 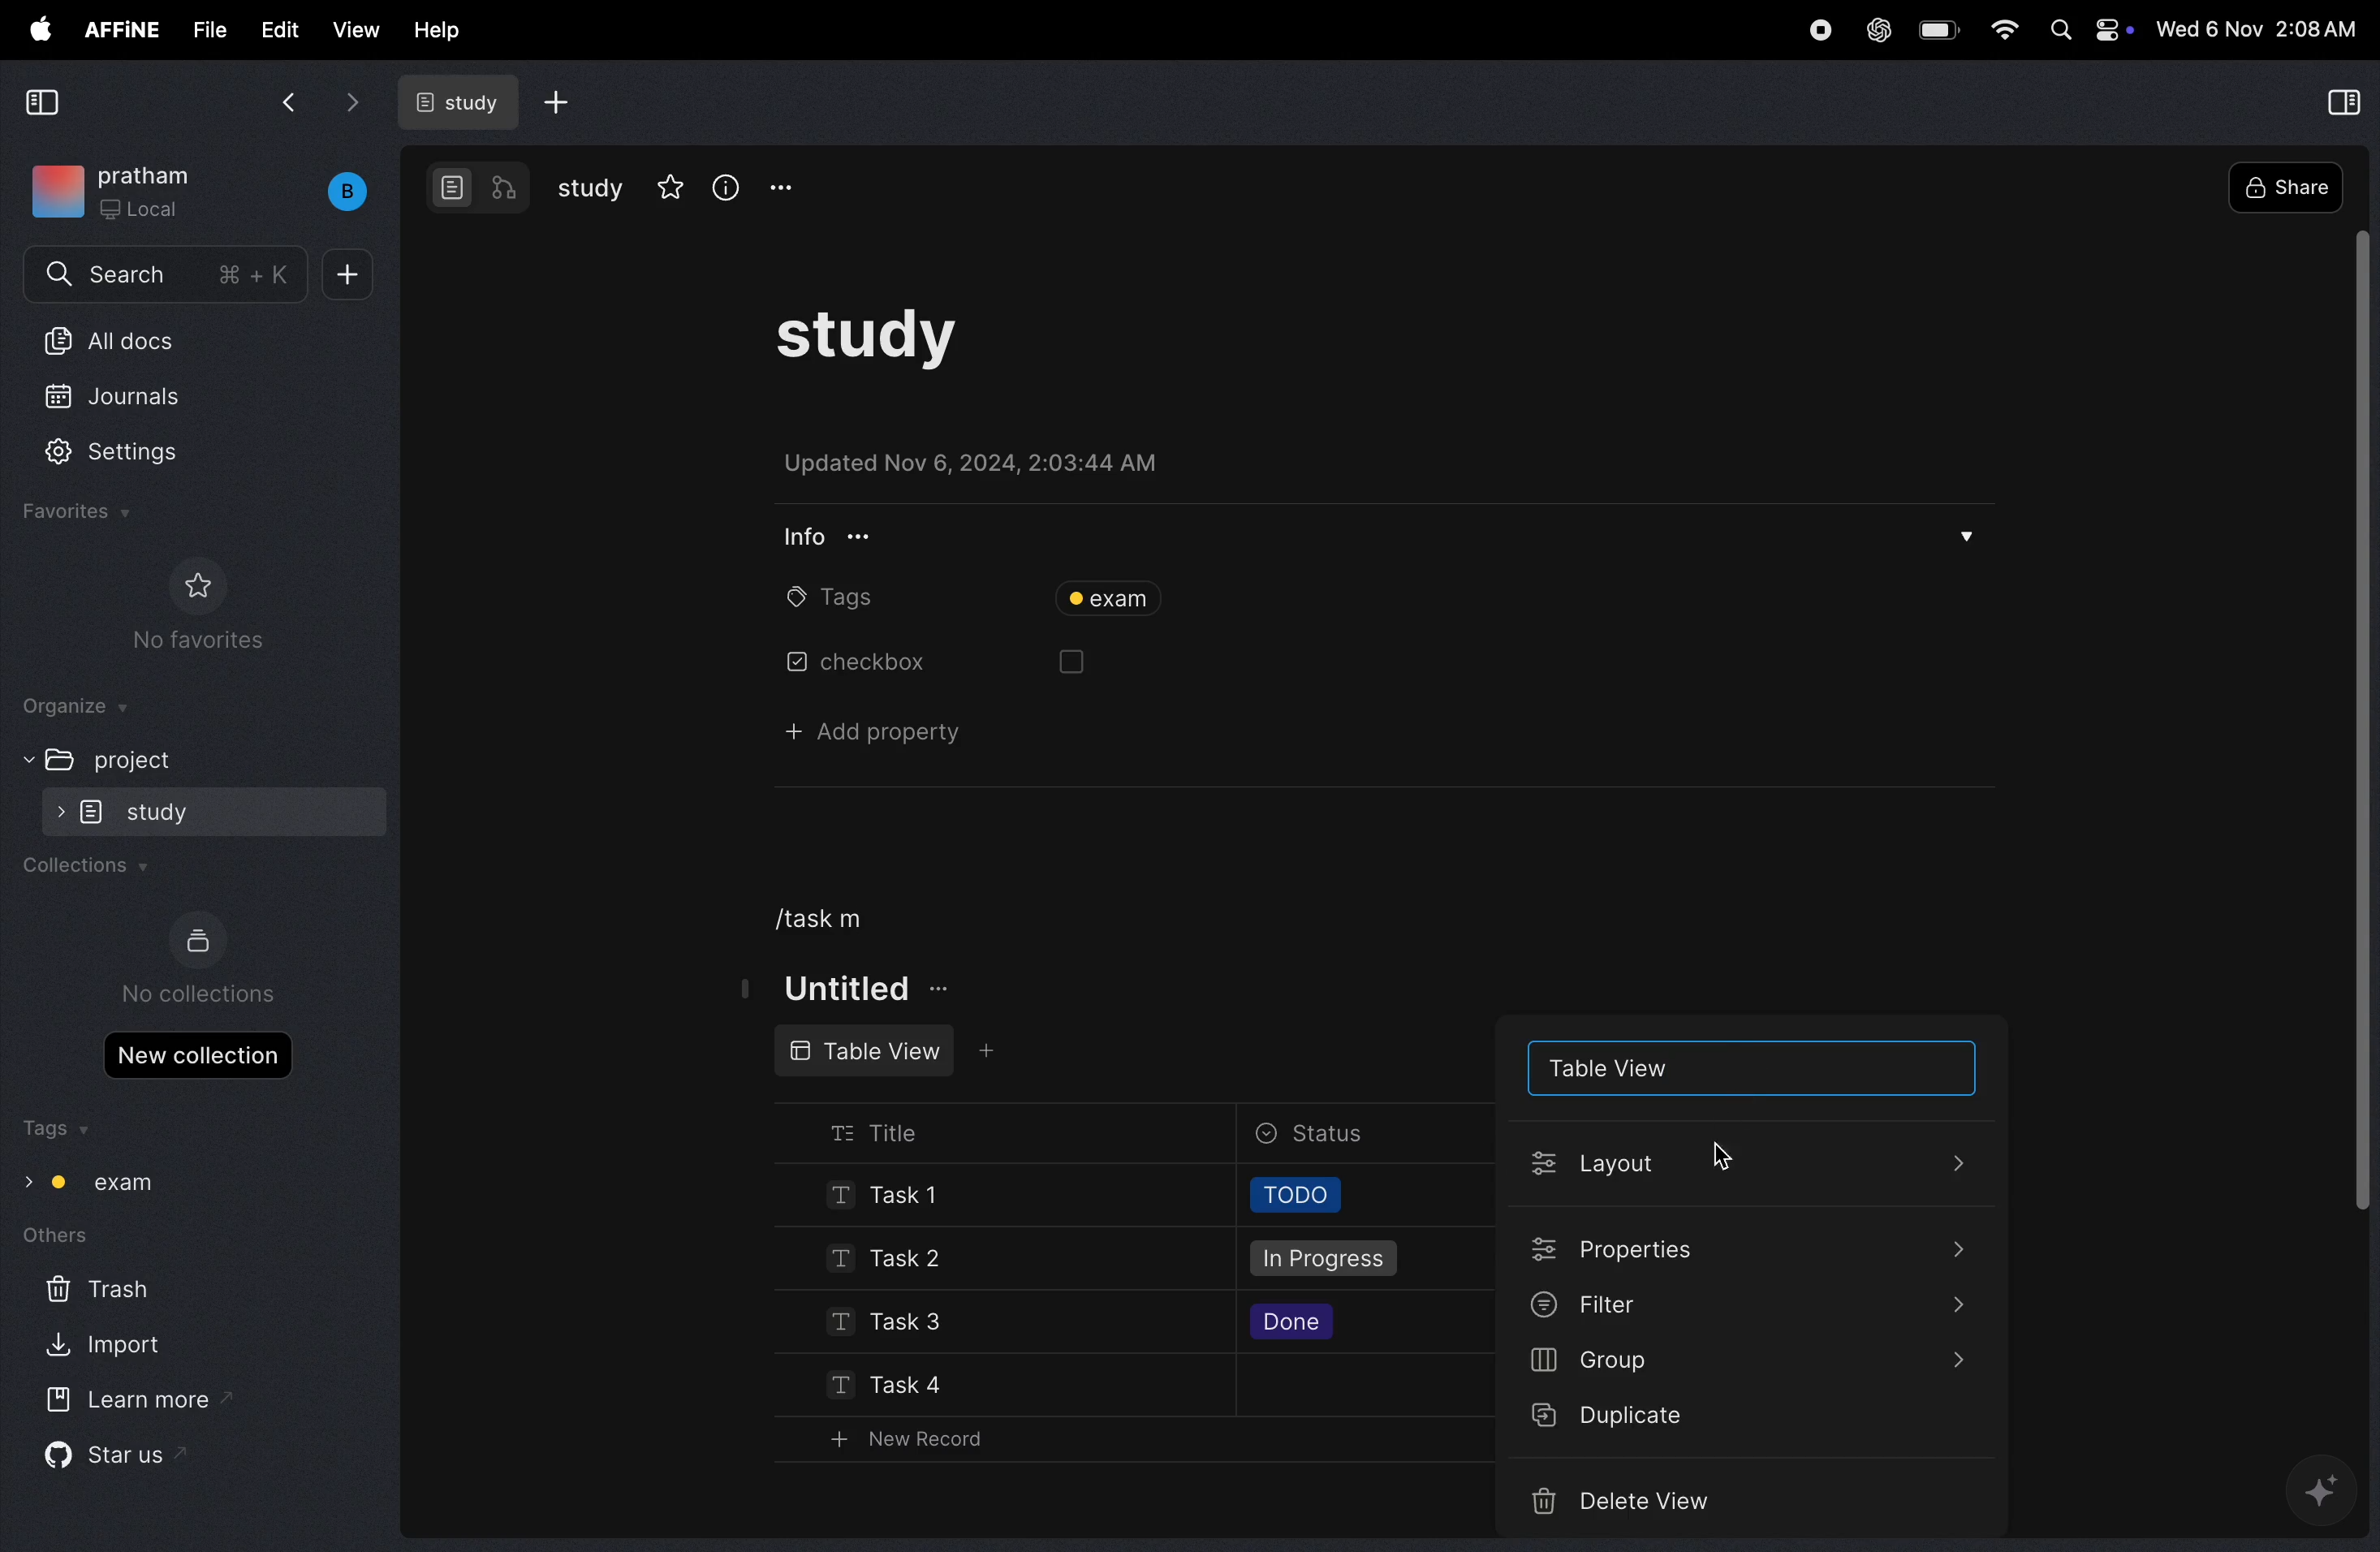 I want to click on share, so click(x=2284, y=185).